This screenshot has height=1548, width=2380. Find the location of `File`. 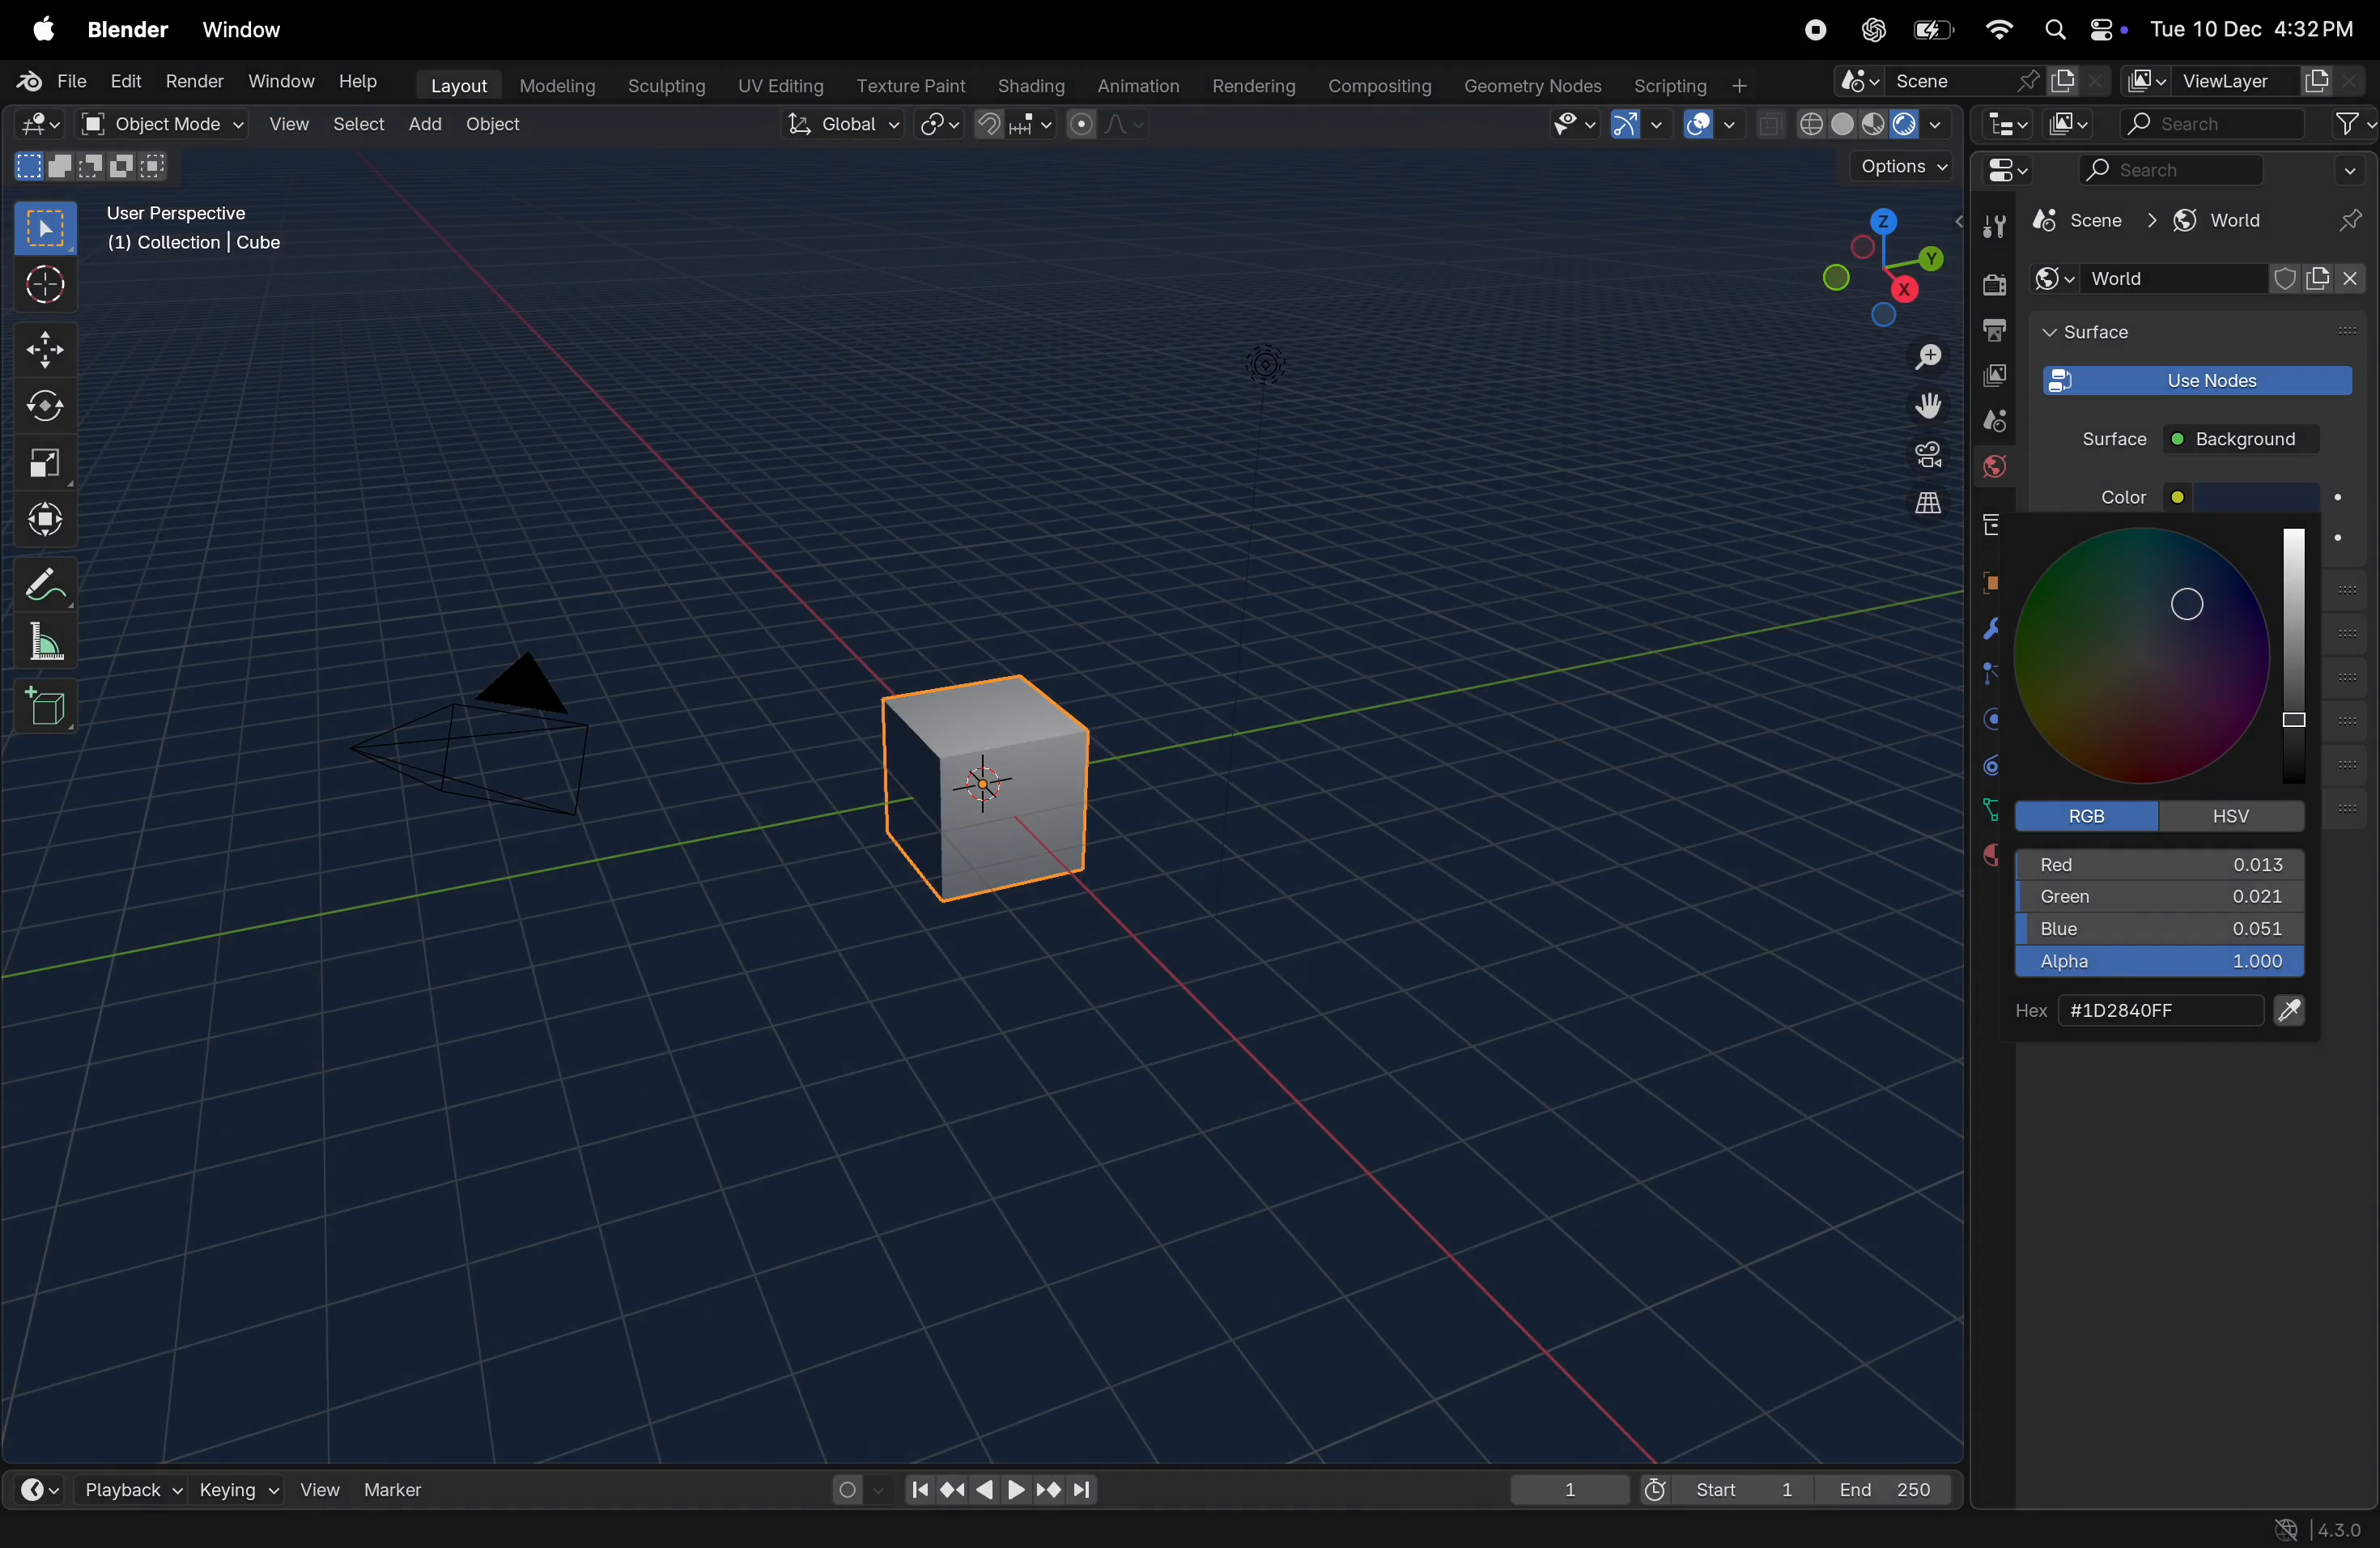

File is located at coordinates (48, 81).